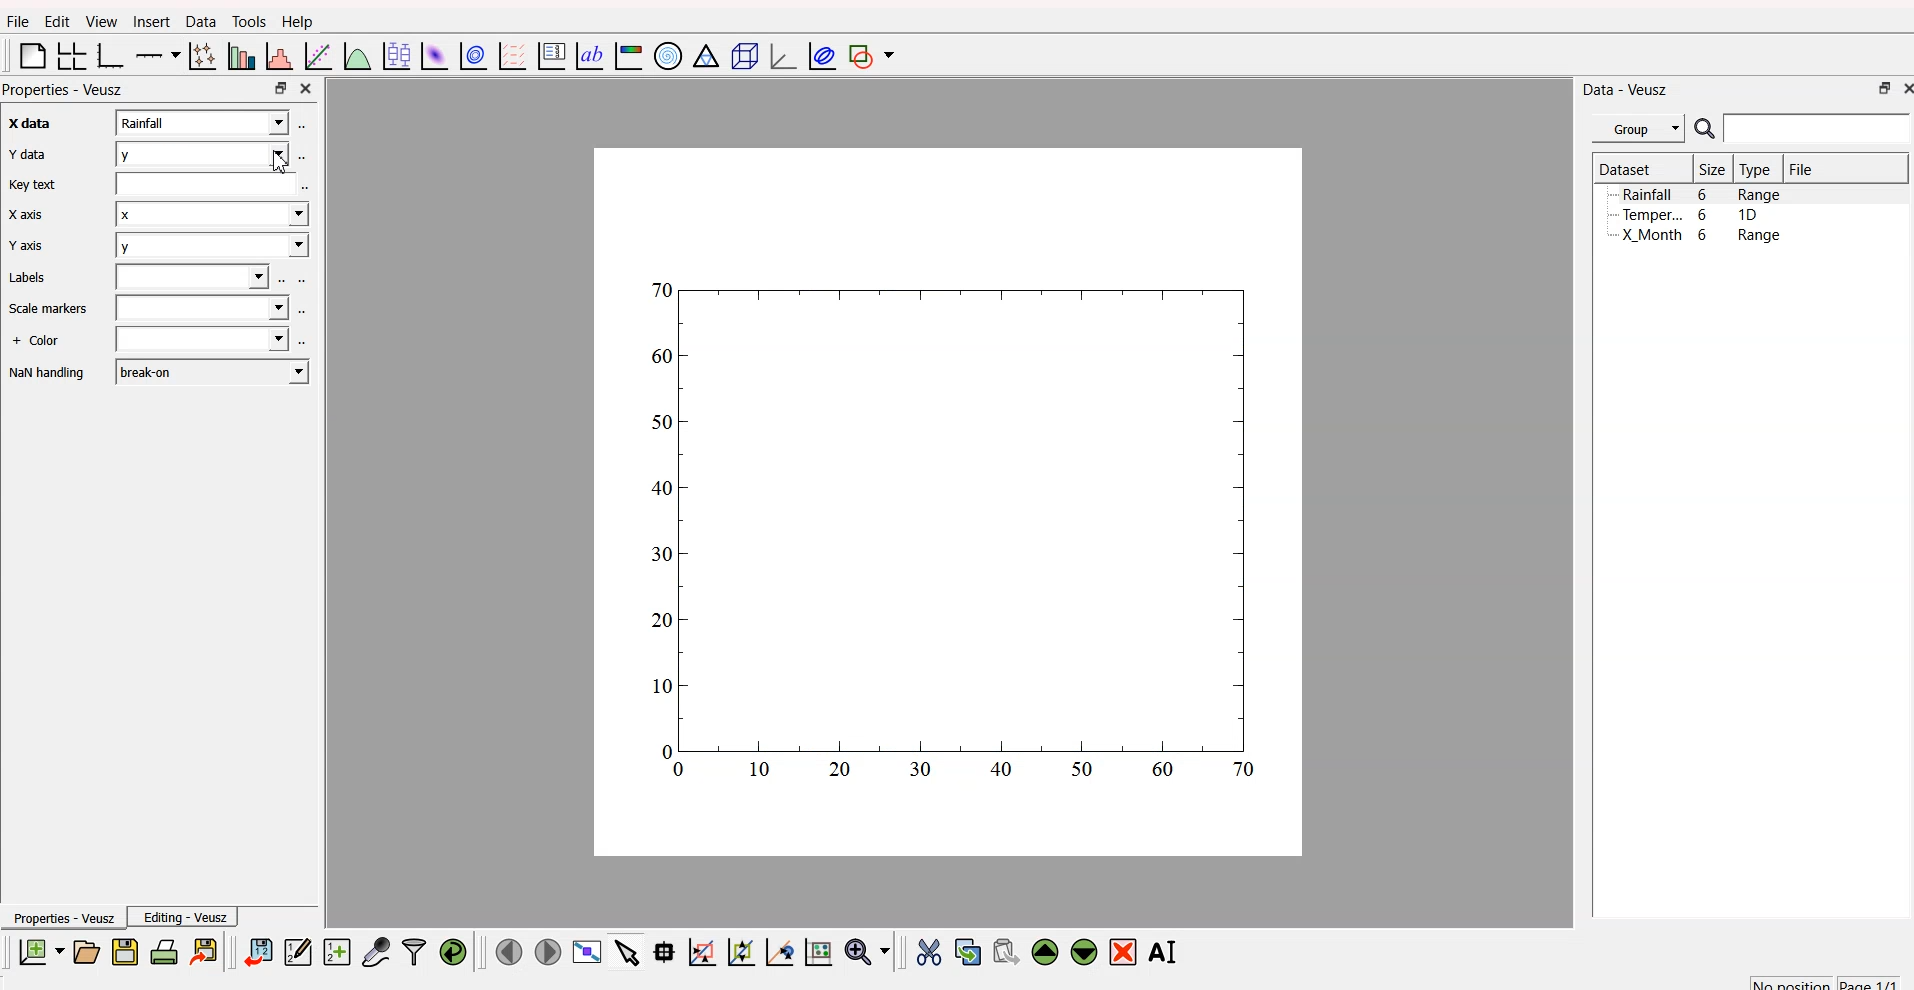 The width and height of the screenshot is (1914, 990). What do you see at coordinates (1710, 170) in the screenshot?
I see `| Size` at bounding box center [1710, 170].